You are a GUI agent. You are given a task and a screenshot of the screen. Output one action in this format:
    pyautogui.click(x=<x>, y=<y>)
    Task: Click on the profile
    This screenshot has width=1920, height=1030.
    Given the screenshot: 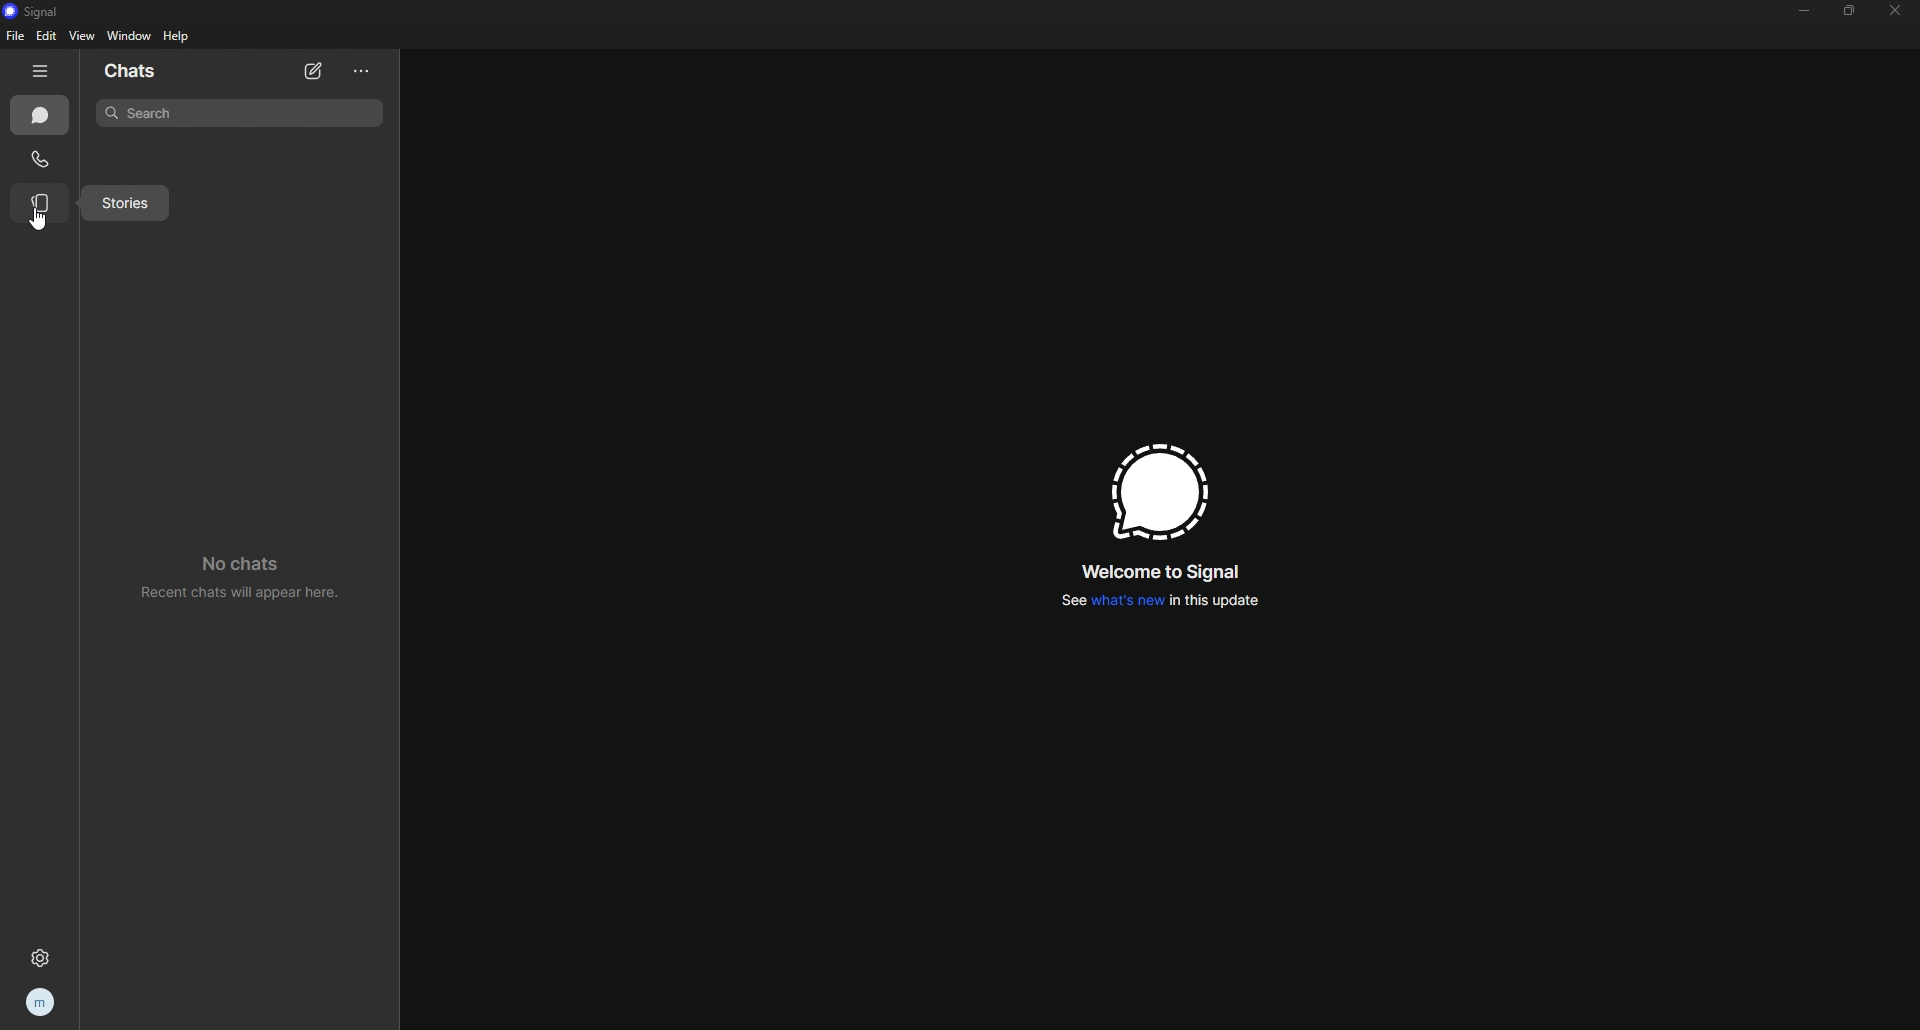 What is the action you would take?
    pyautogui.click(x=42, y=1001)
    